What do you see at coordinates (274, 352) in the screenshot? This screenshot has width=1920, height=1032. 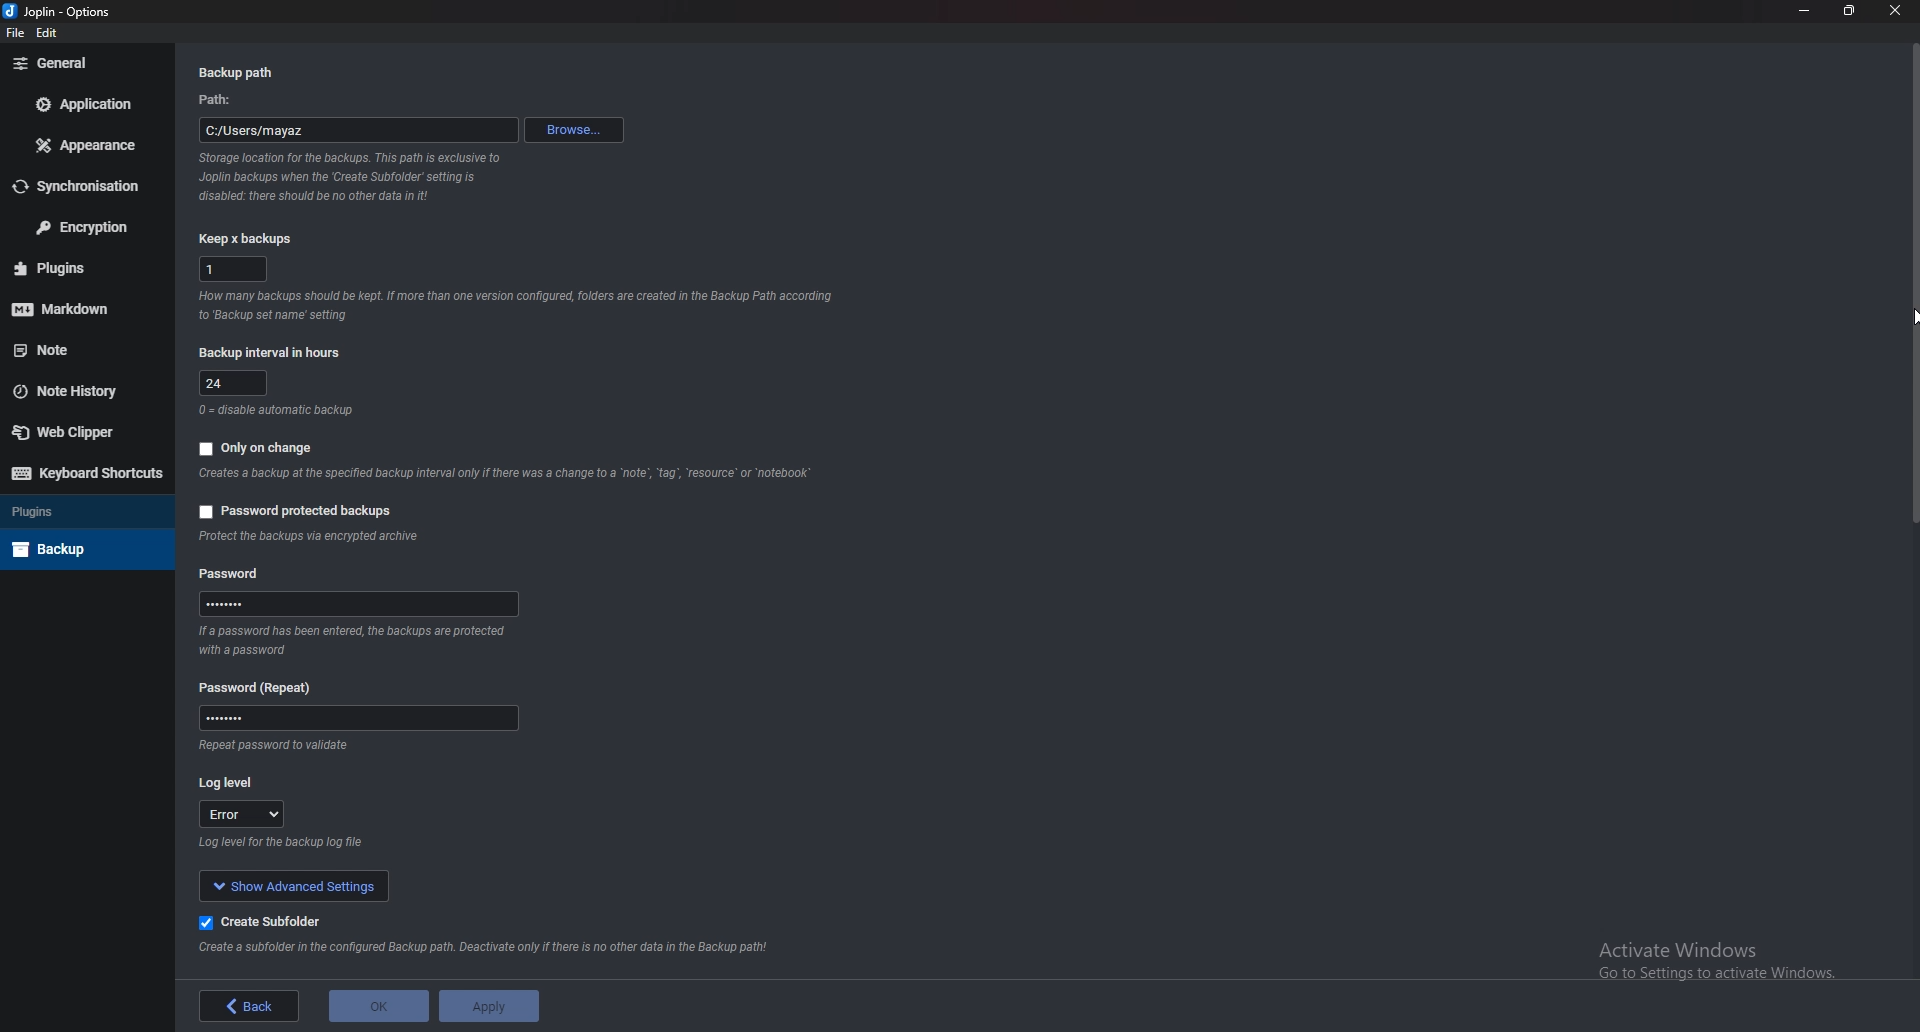 I see `Backup interval in hours` at bounding box center [274, 352].